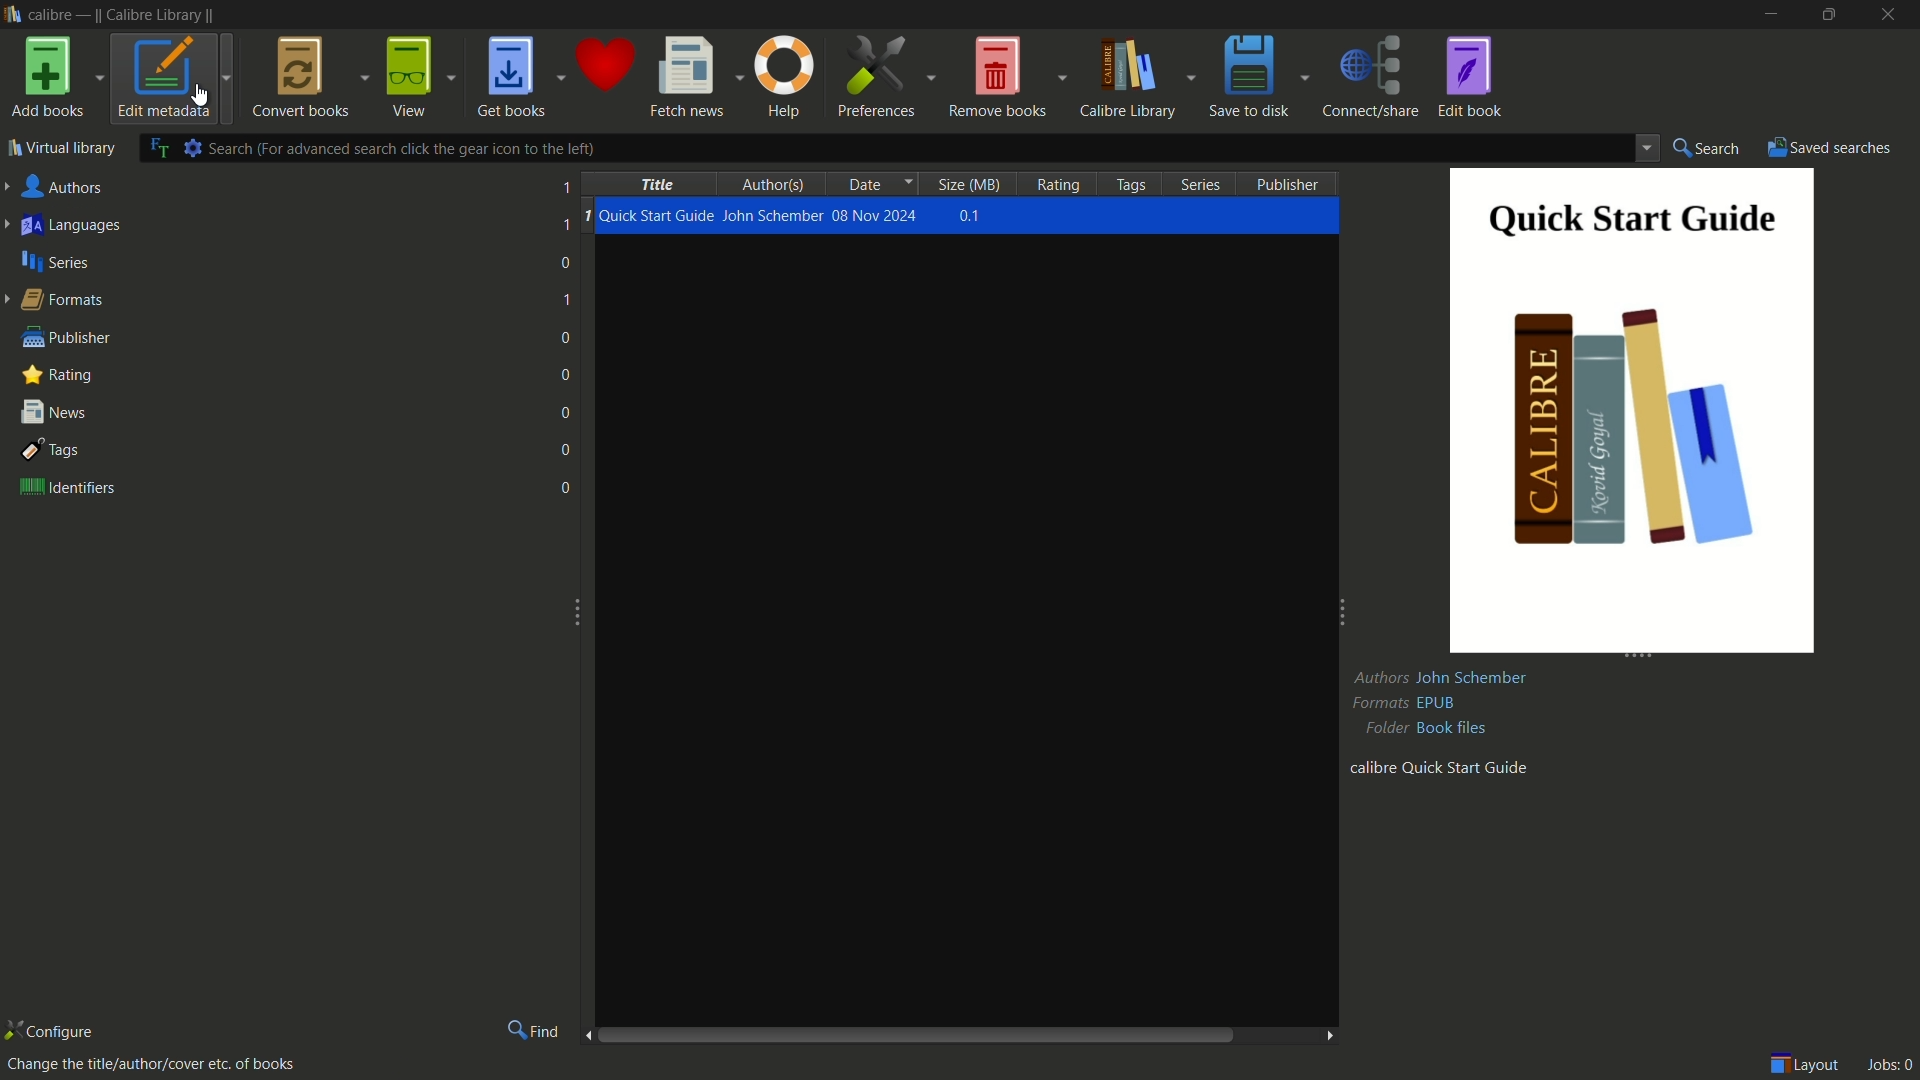 The height and width of the screenshot is (1080, 1920). What do you see at coordinates (60, 78) in the screenshot?
I see `add books` at bounding box center [60, 78].